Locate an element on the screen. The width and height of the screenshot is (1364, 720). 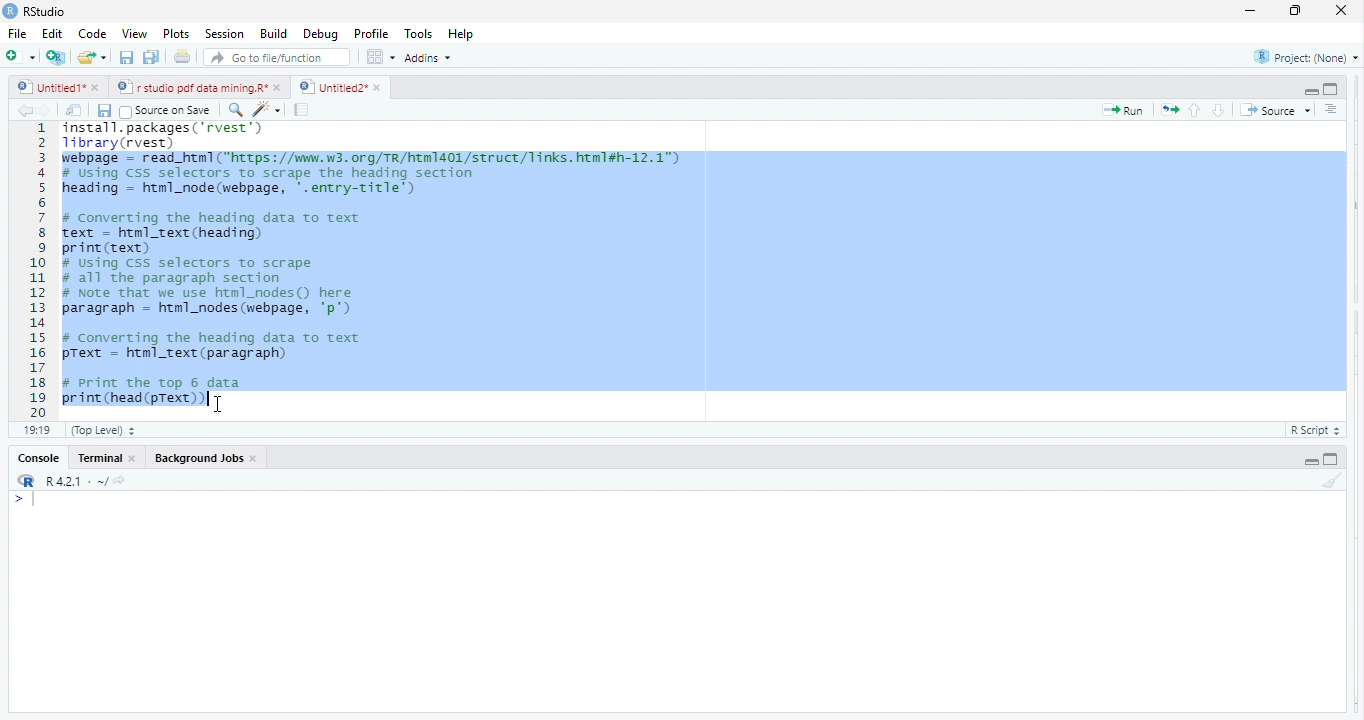
typing cursor is located at coordinates (205, 399).